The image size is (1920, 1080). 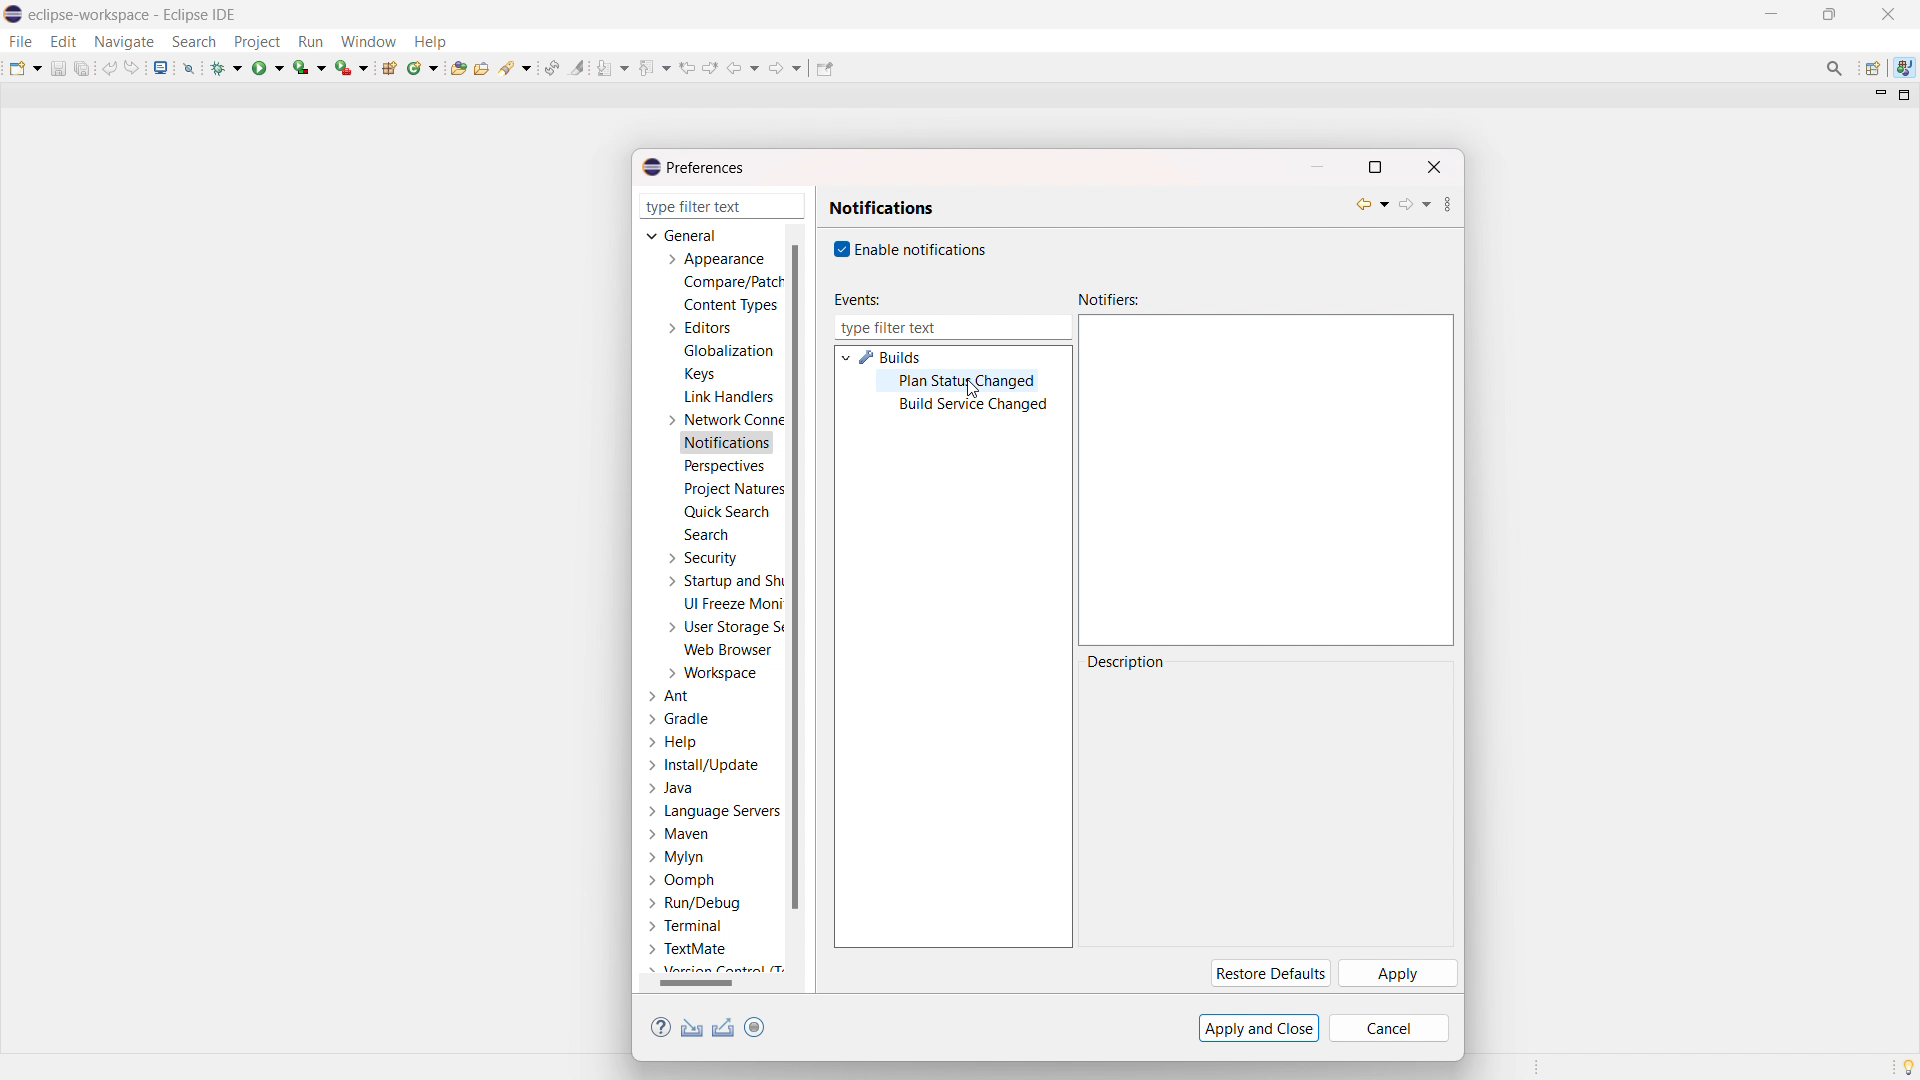 I want to click on debug, so click(x=227, y=67).